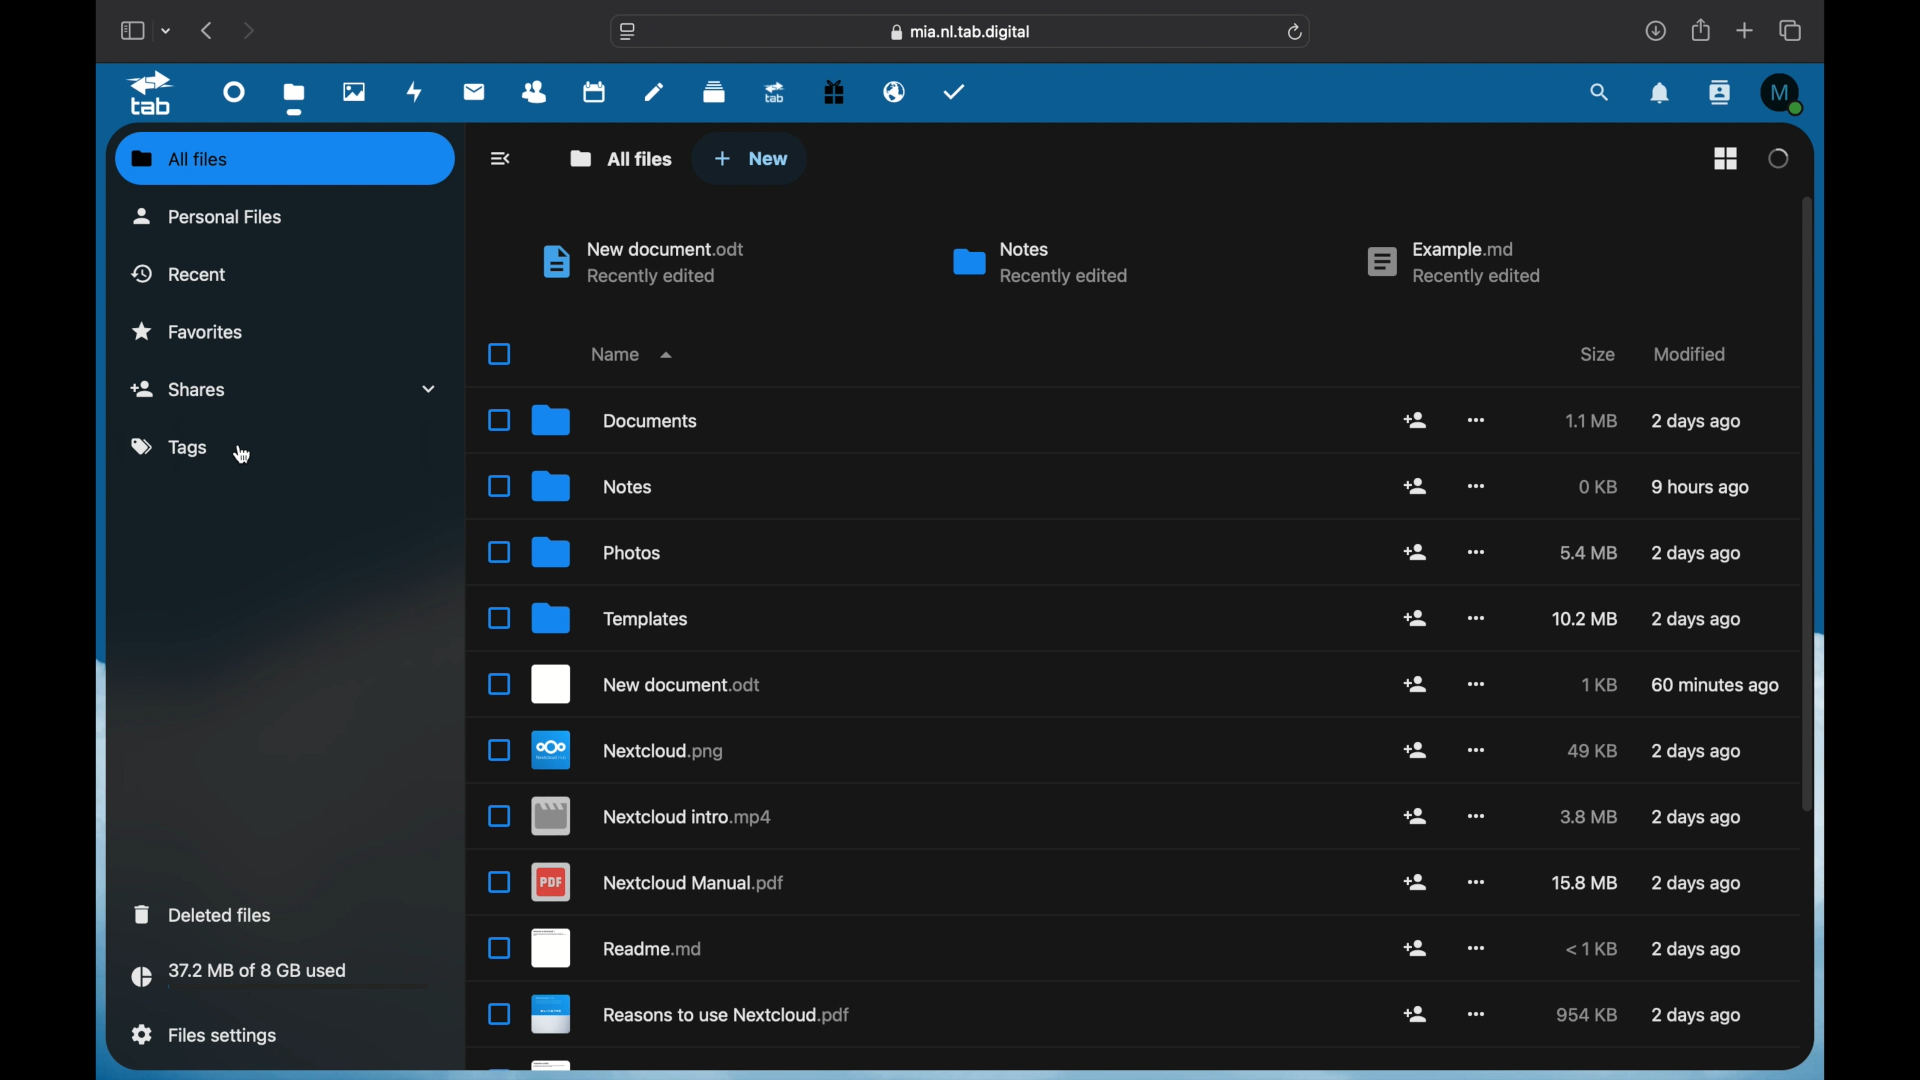 This screenshot has width=1920, height=1080. Describe the element at coordinates (208, 217) in the screenshot. I see `personal files` at that location.